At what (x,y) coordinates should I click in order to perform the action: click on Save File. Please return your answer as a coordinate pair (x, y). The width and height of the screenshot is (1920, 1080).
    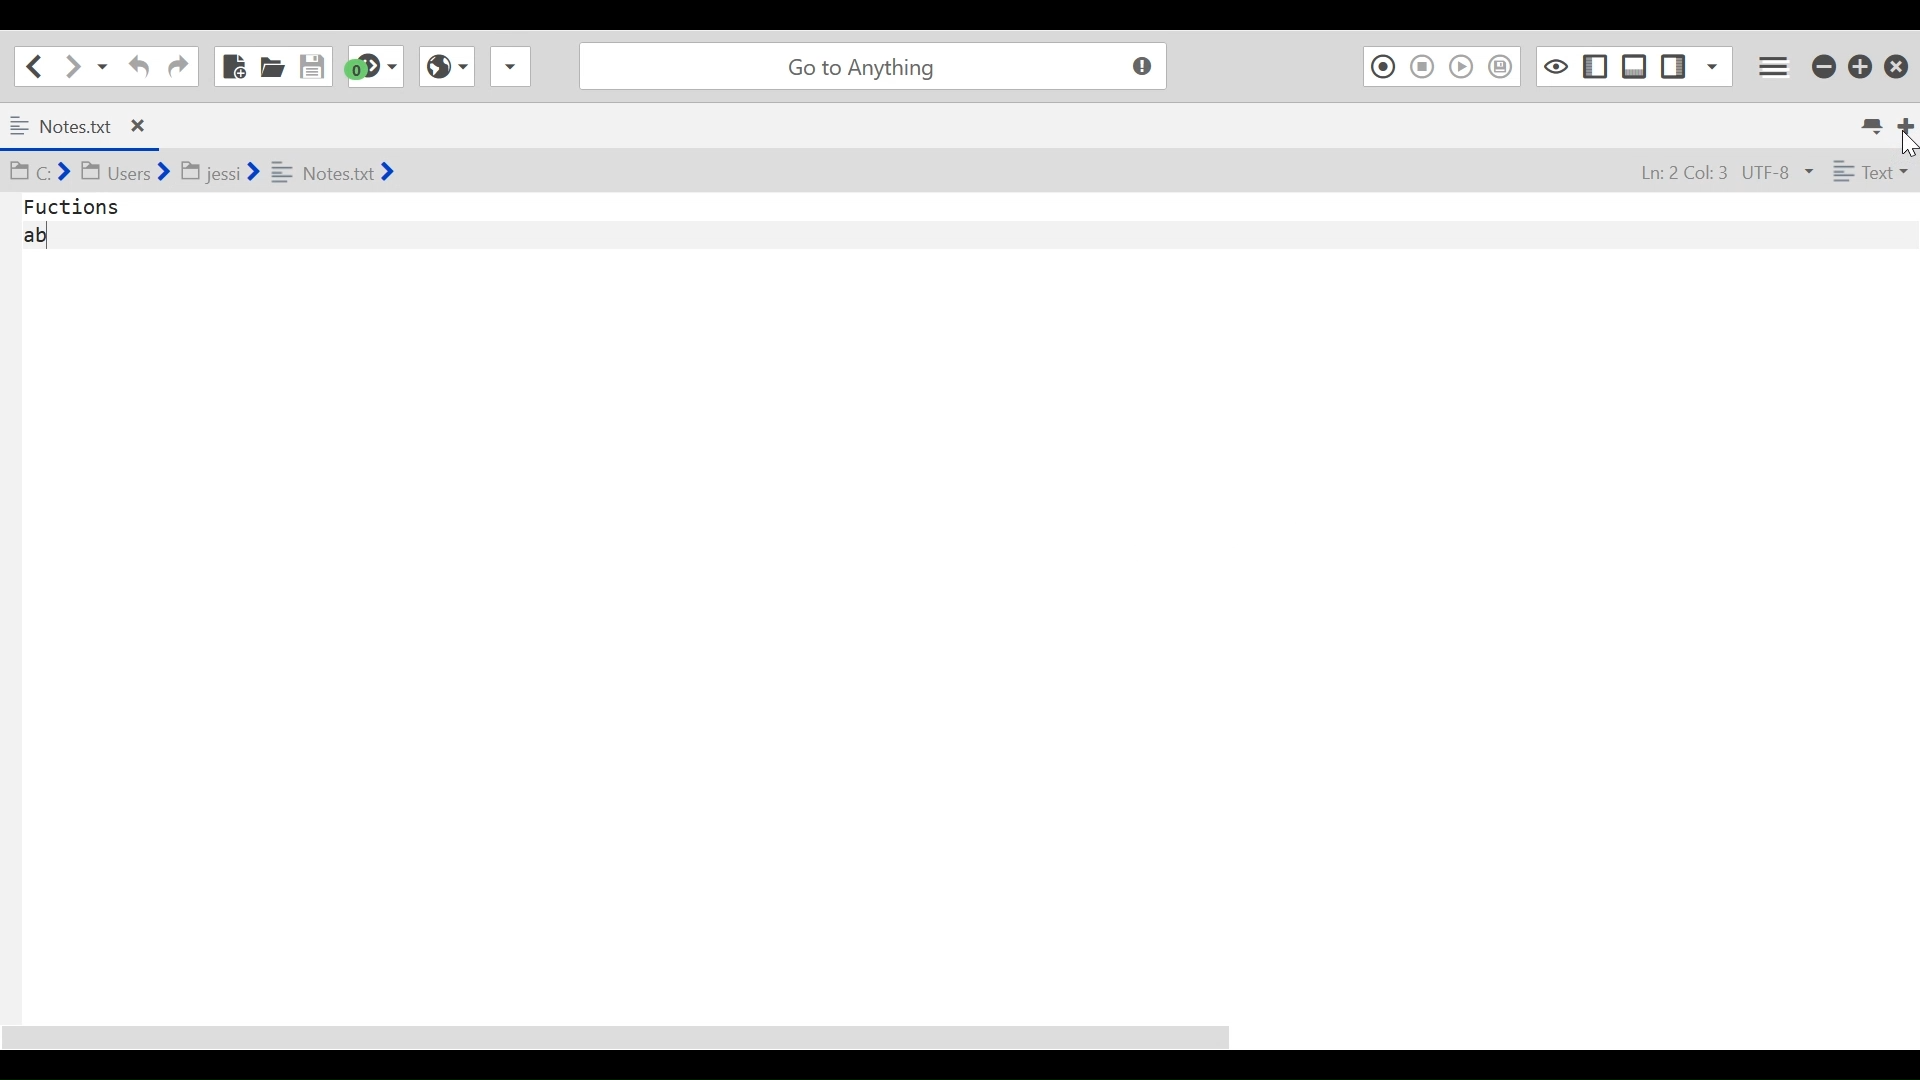
    Looking at the image, I should click on (313, 65).